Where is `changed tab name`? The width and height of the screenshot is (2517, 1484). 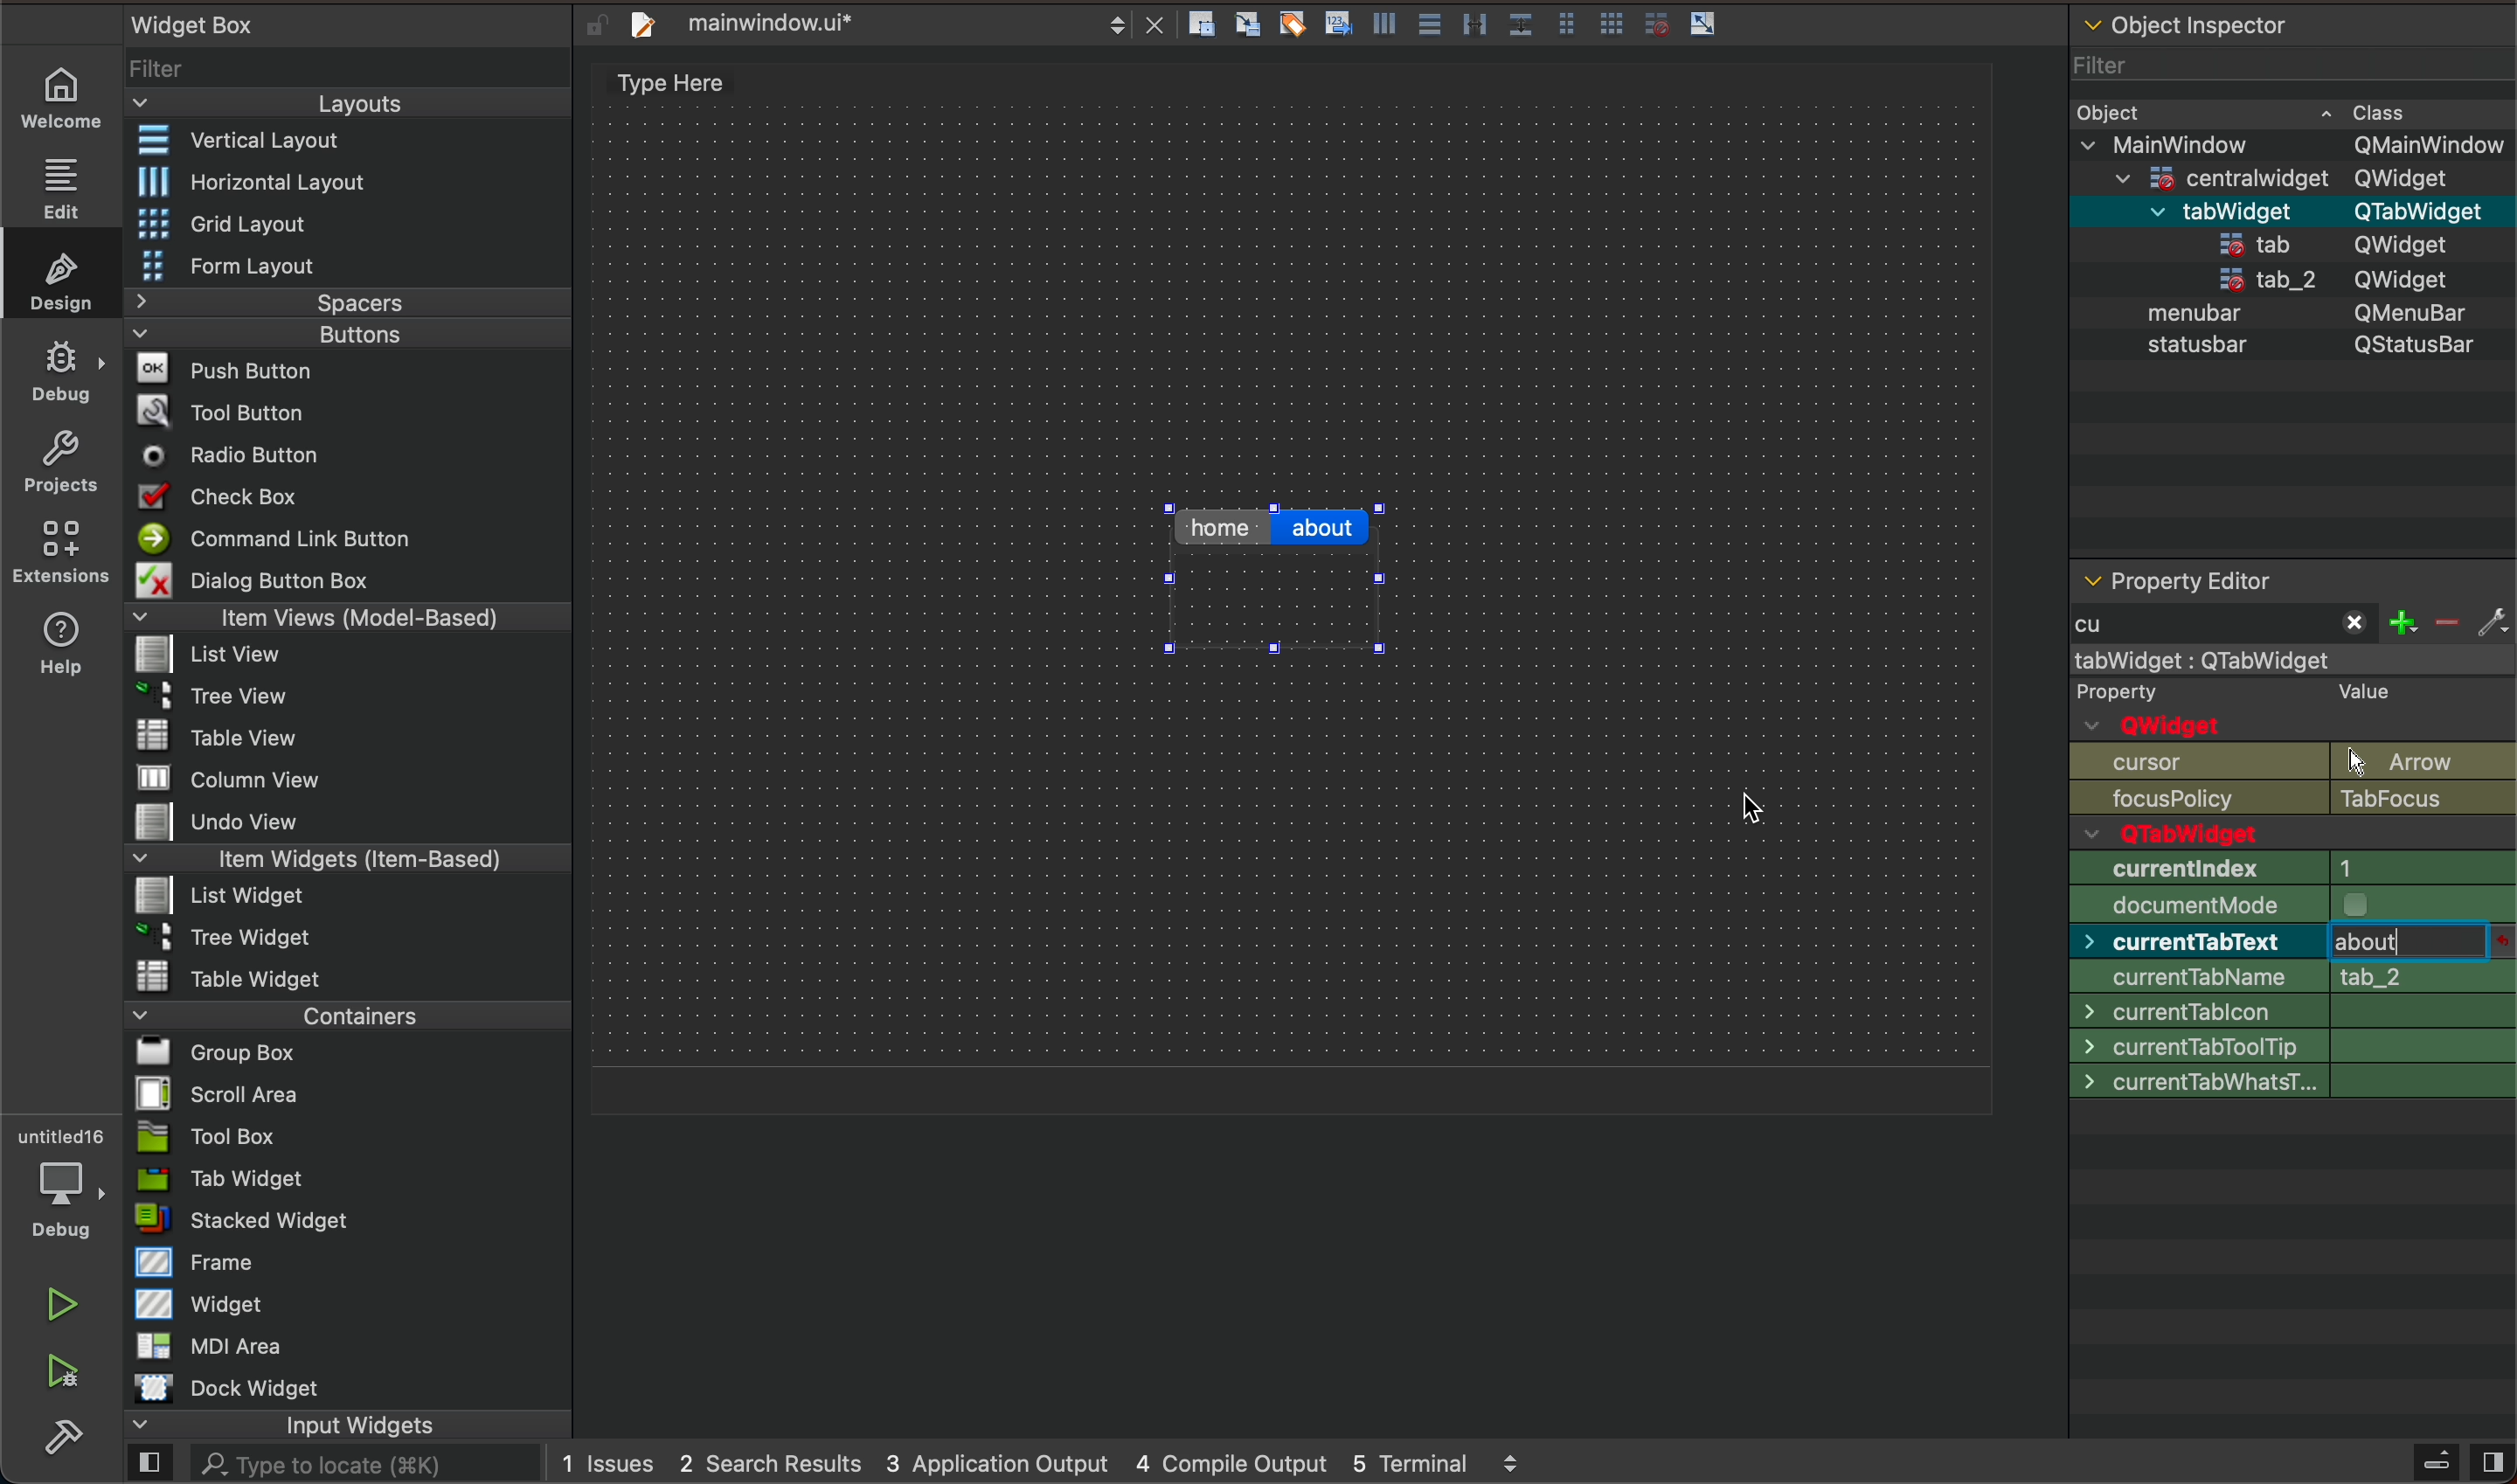
changed tab name is located at coordinates (1276, 579).